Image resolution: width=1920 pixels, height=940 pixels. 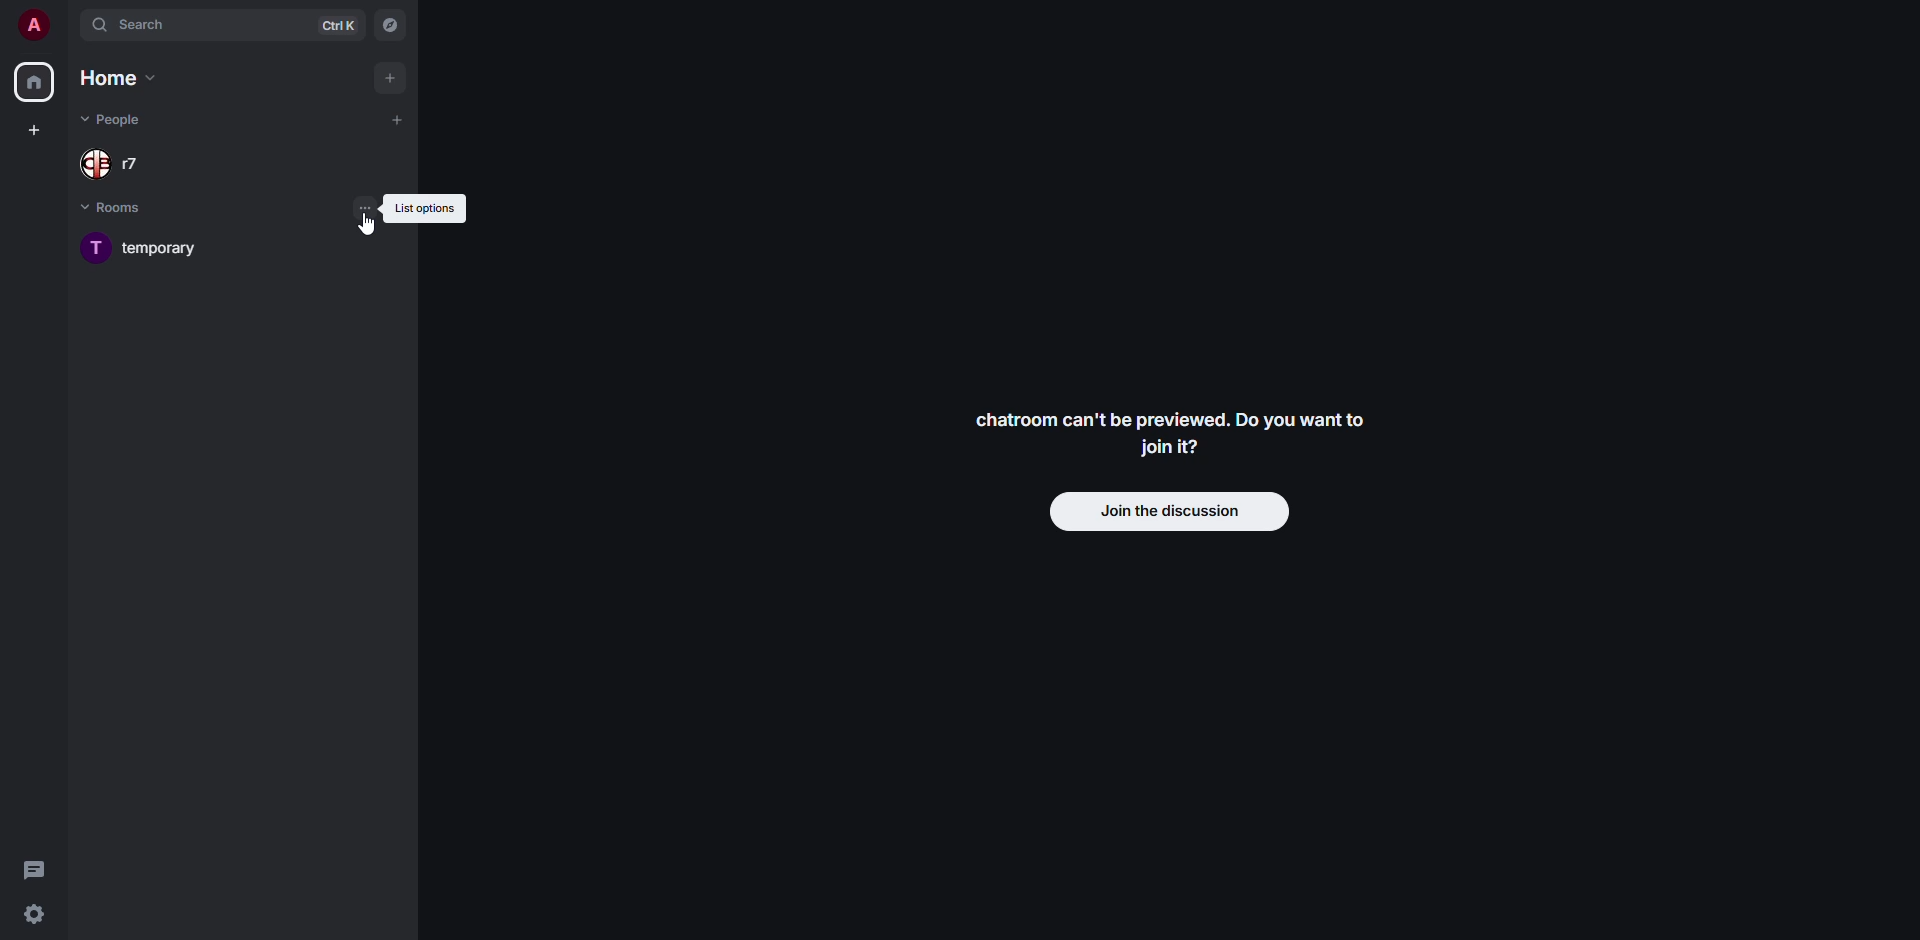 I want to click on threads, so click(x=38, y=871).